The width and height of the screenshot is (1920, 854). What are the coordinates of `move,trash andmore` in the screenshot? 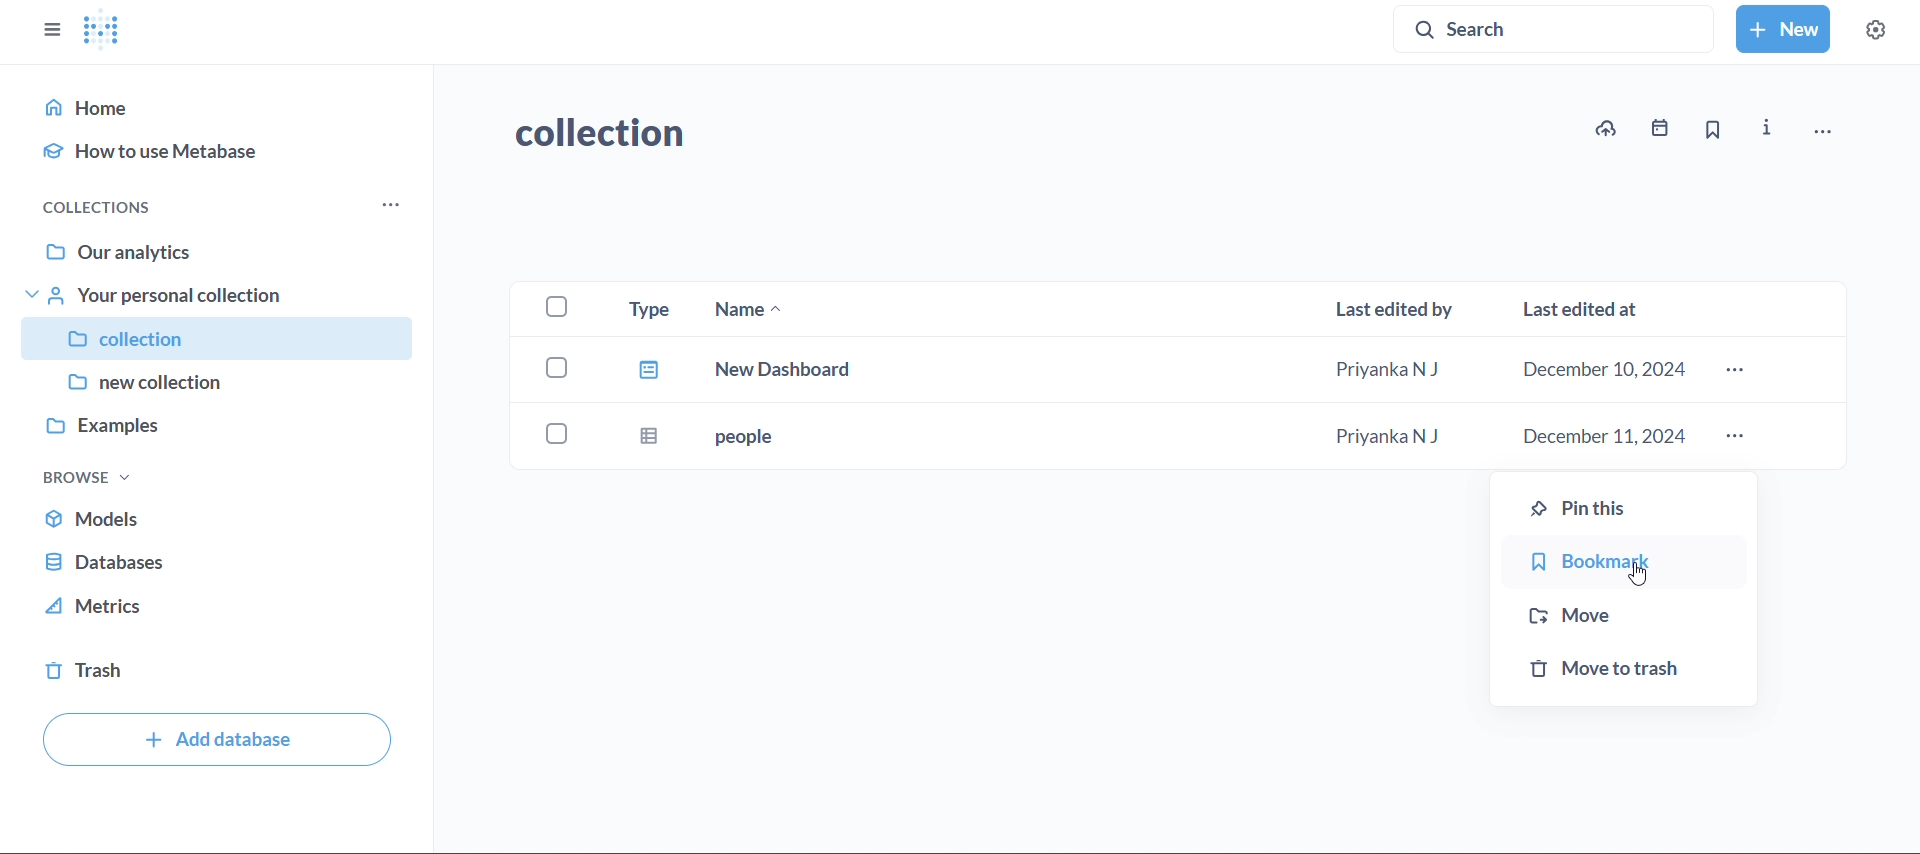 It's located at (1825, 132).